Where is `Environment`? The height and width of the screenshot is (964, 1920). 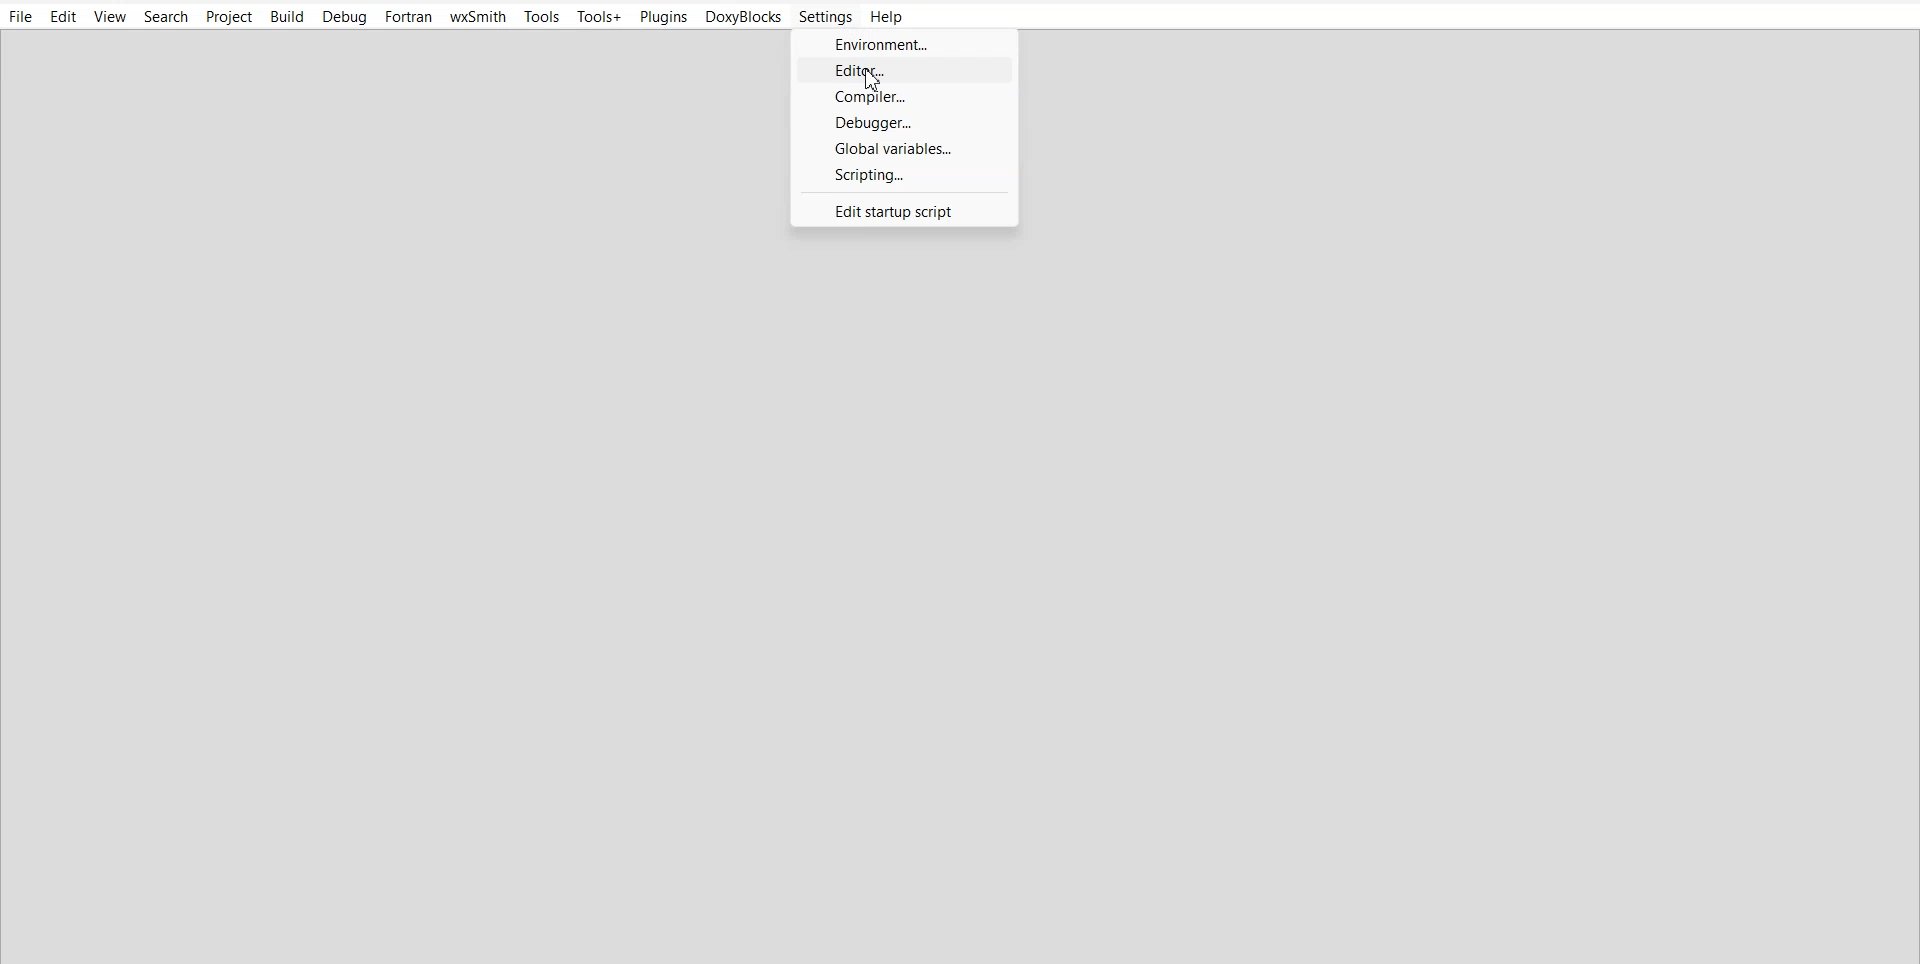 Environment is located at coordinates (903, 44).